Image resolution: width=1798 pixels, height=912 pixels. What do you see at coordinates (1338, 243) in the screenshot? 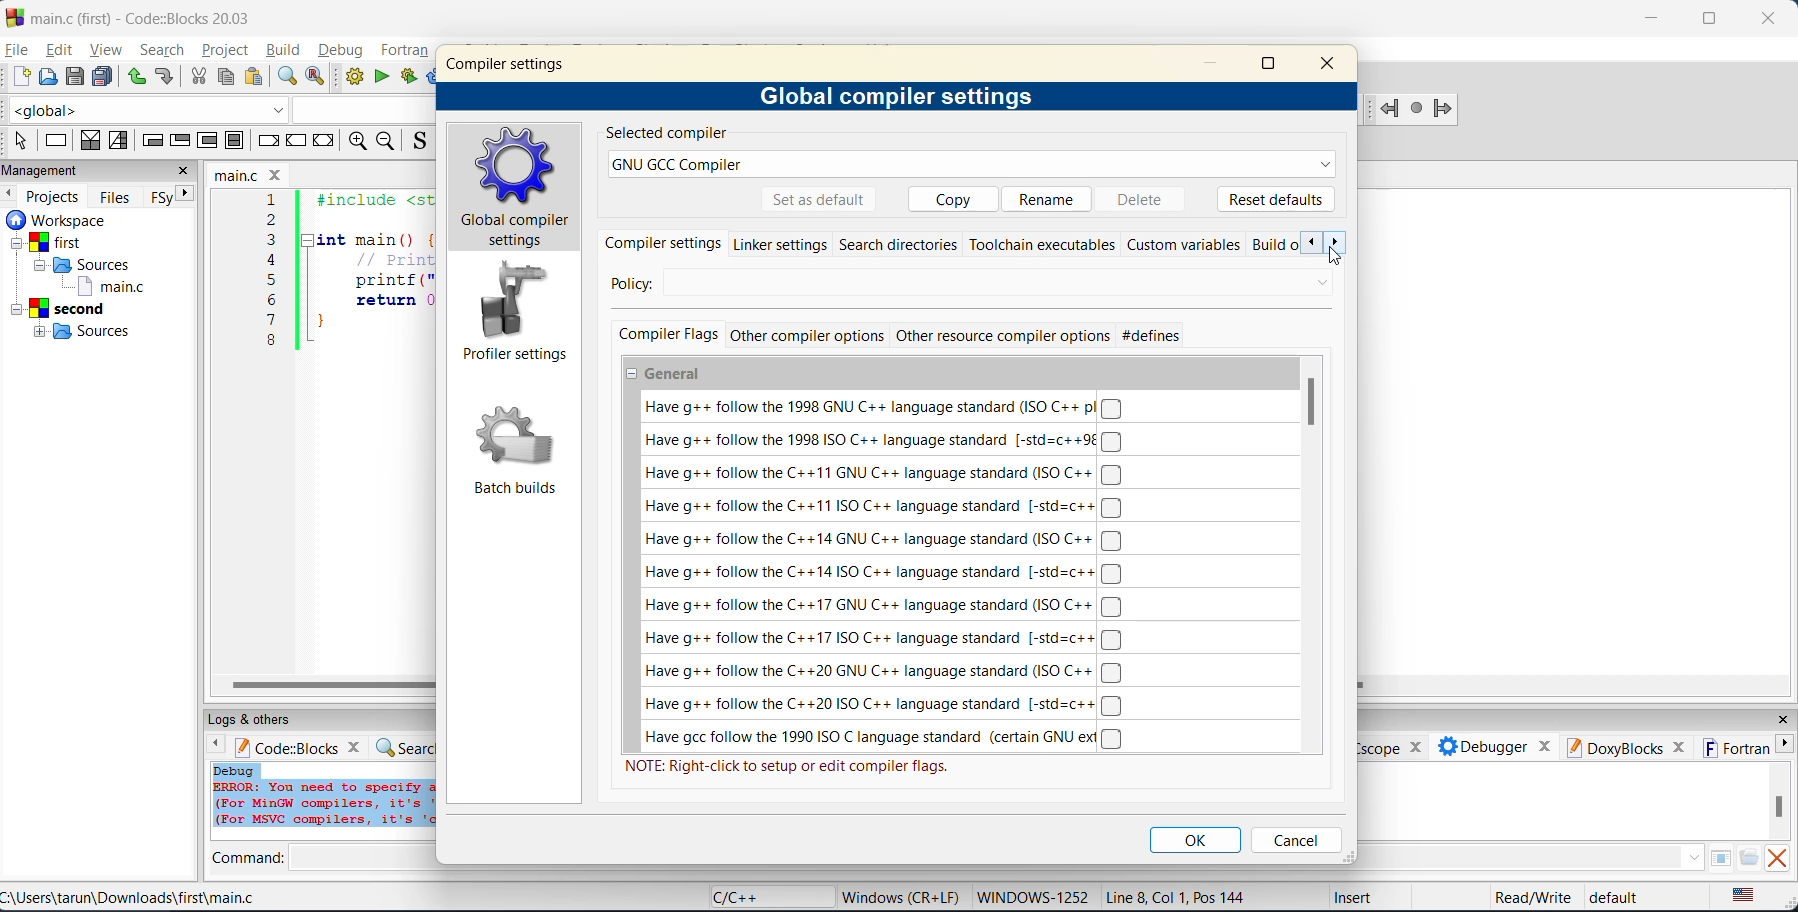
I see `next` at bounding box center [1338, 243].